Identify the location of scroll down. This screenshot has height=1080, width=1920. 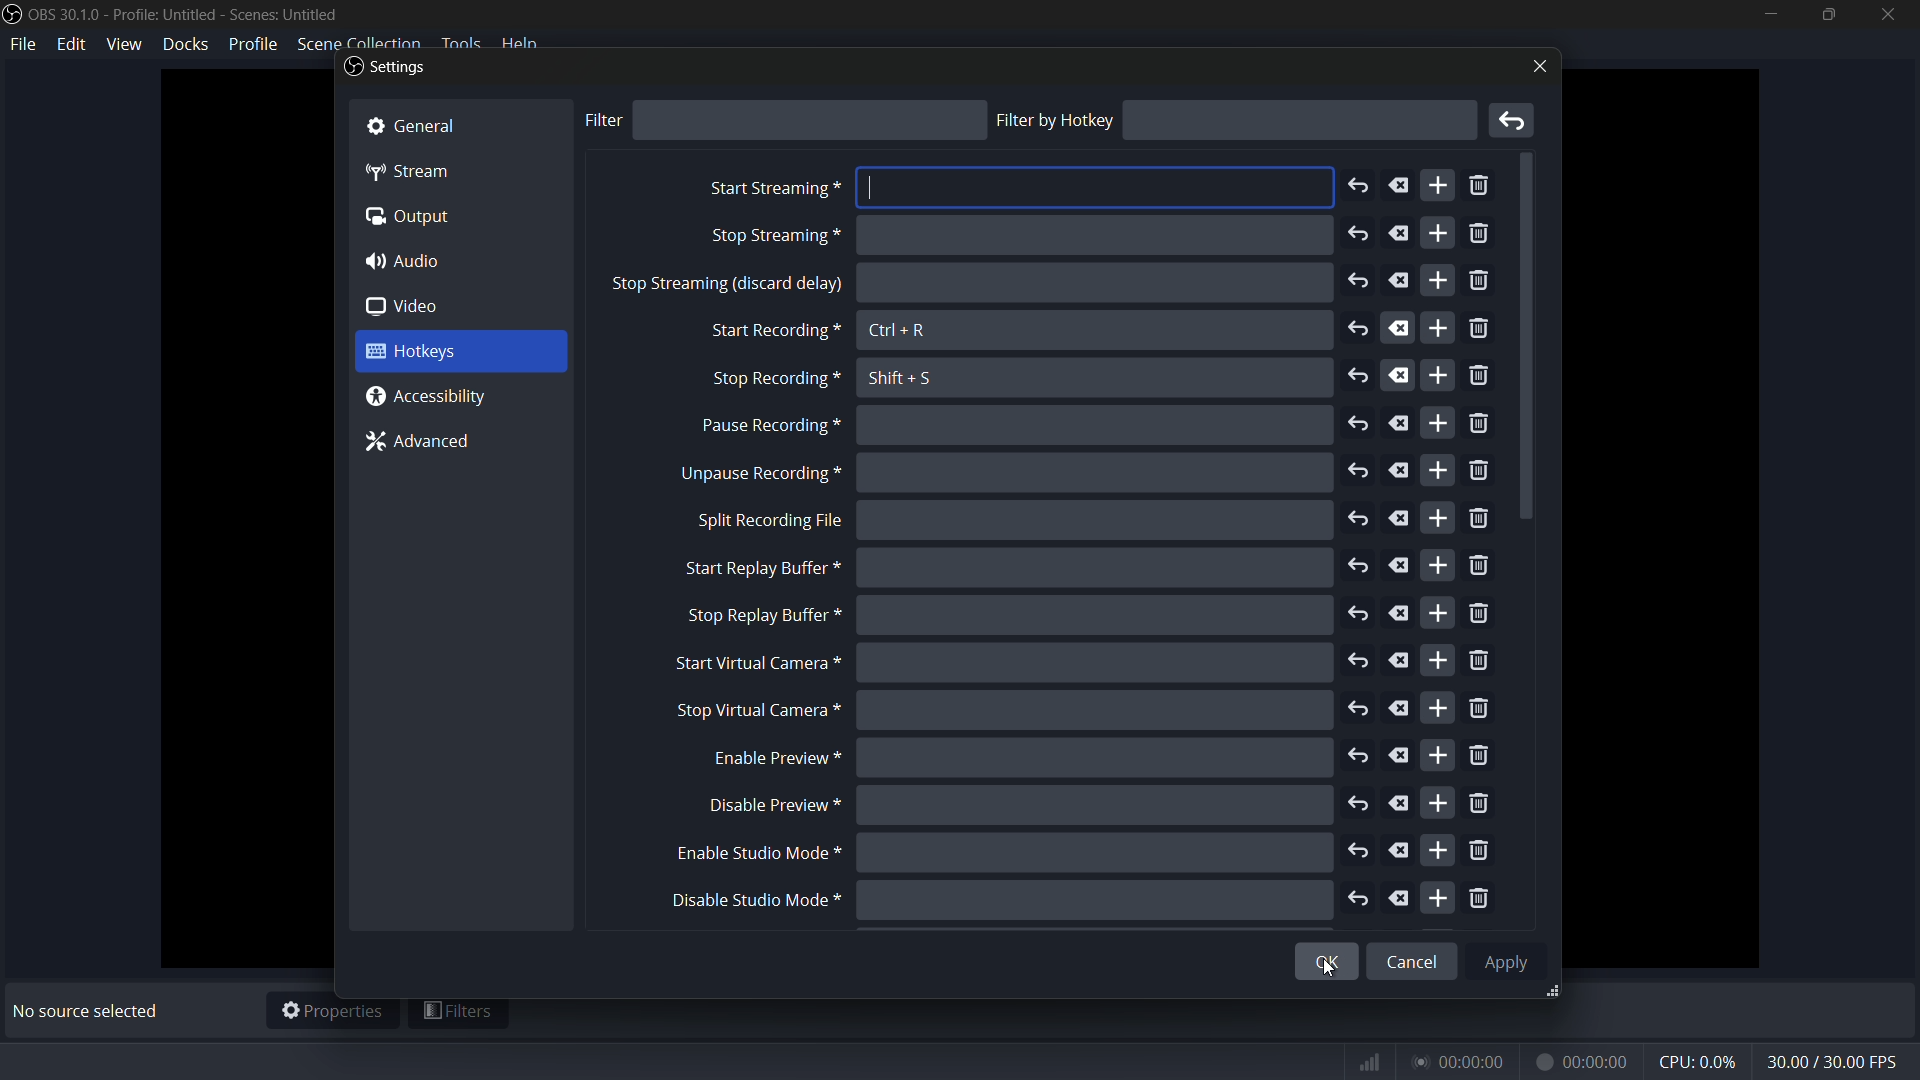
(1530, 339).